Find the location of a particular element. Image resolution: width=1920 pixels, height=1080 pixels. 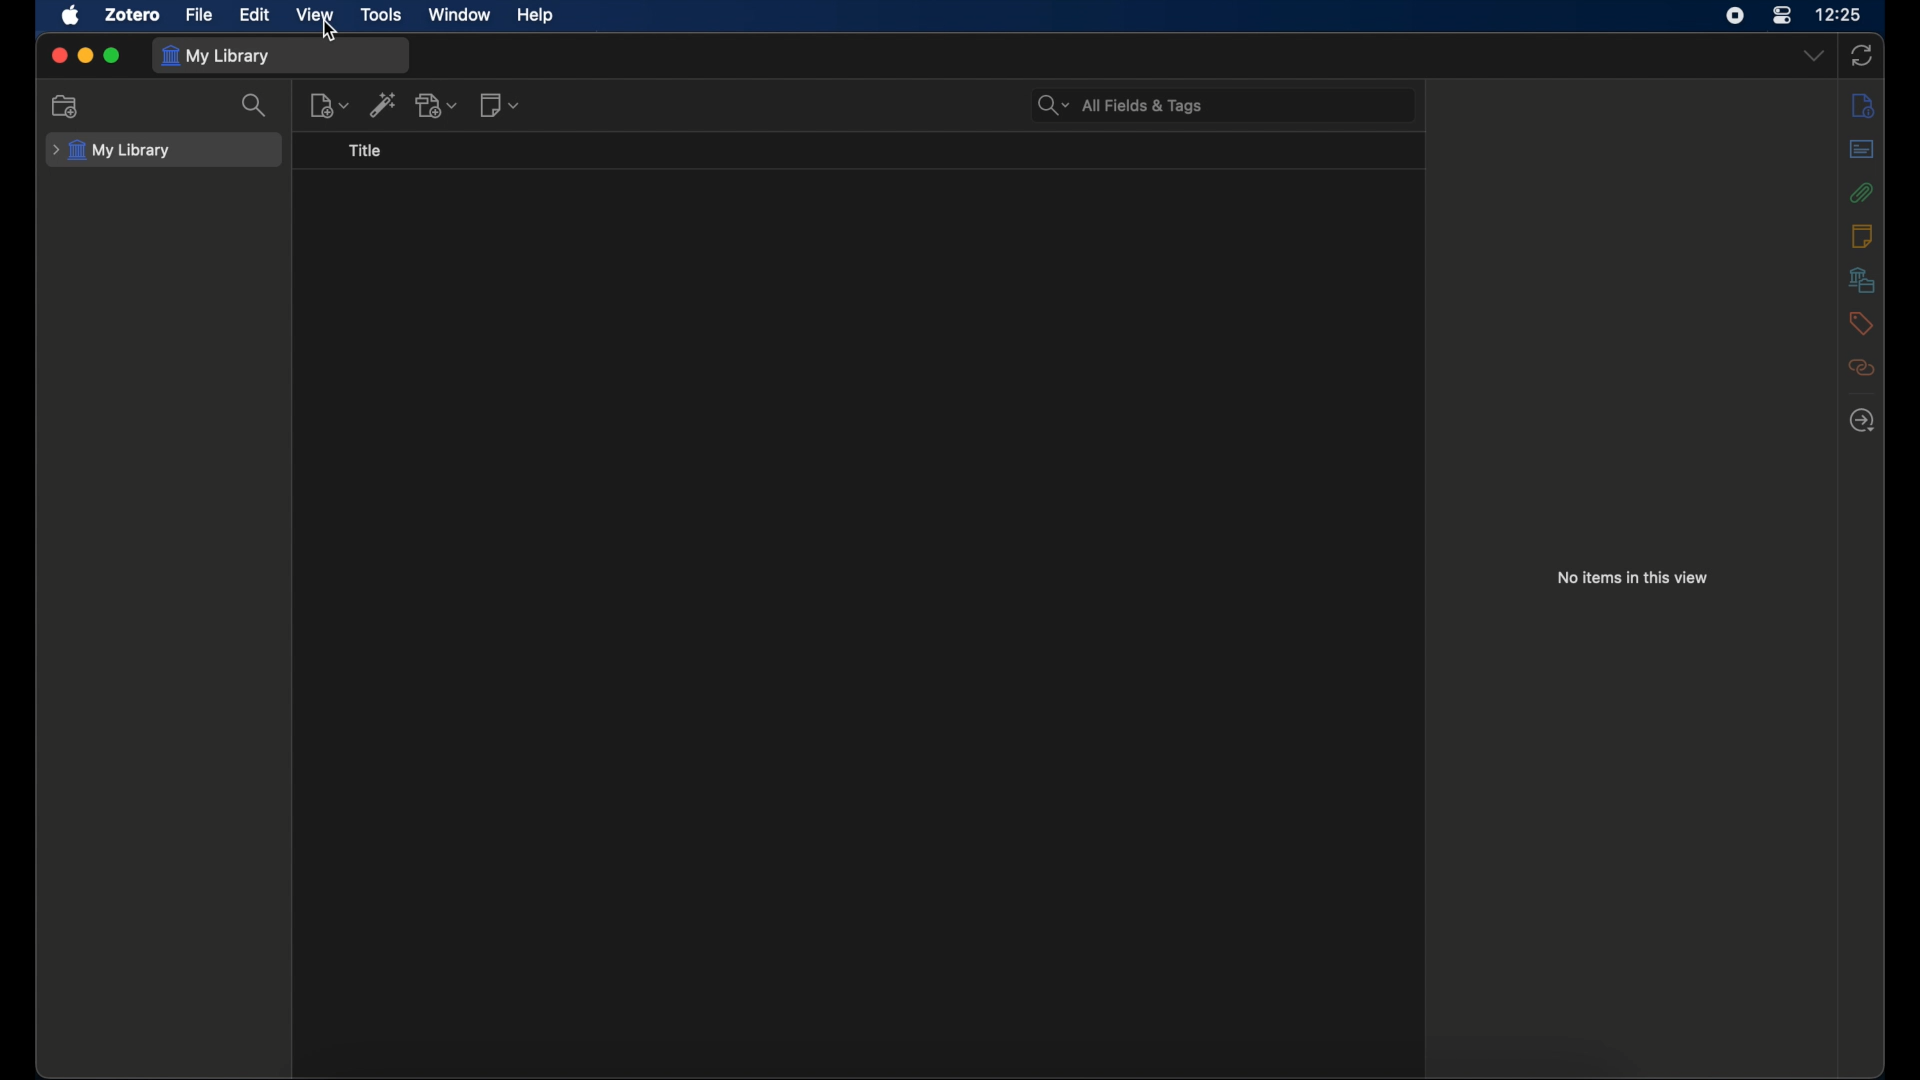

new collection is located at coordinates (65, 107).